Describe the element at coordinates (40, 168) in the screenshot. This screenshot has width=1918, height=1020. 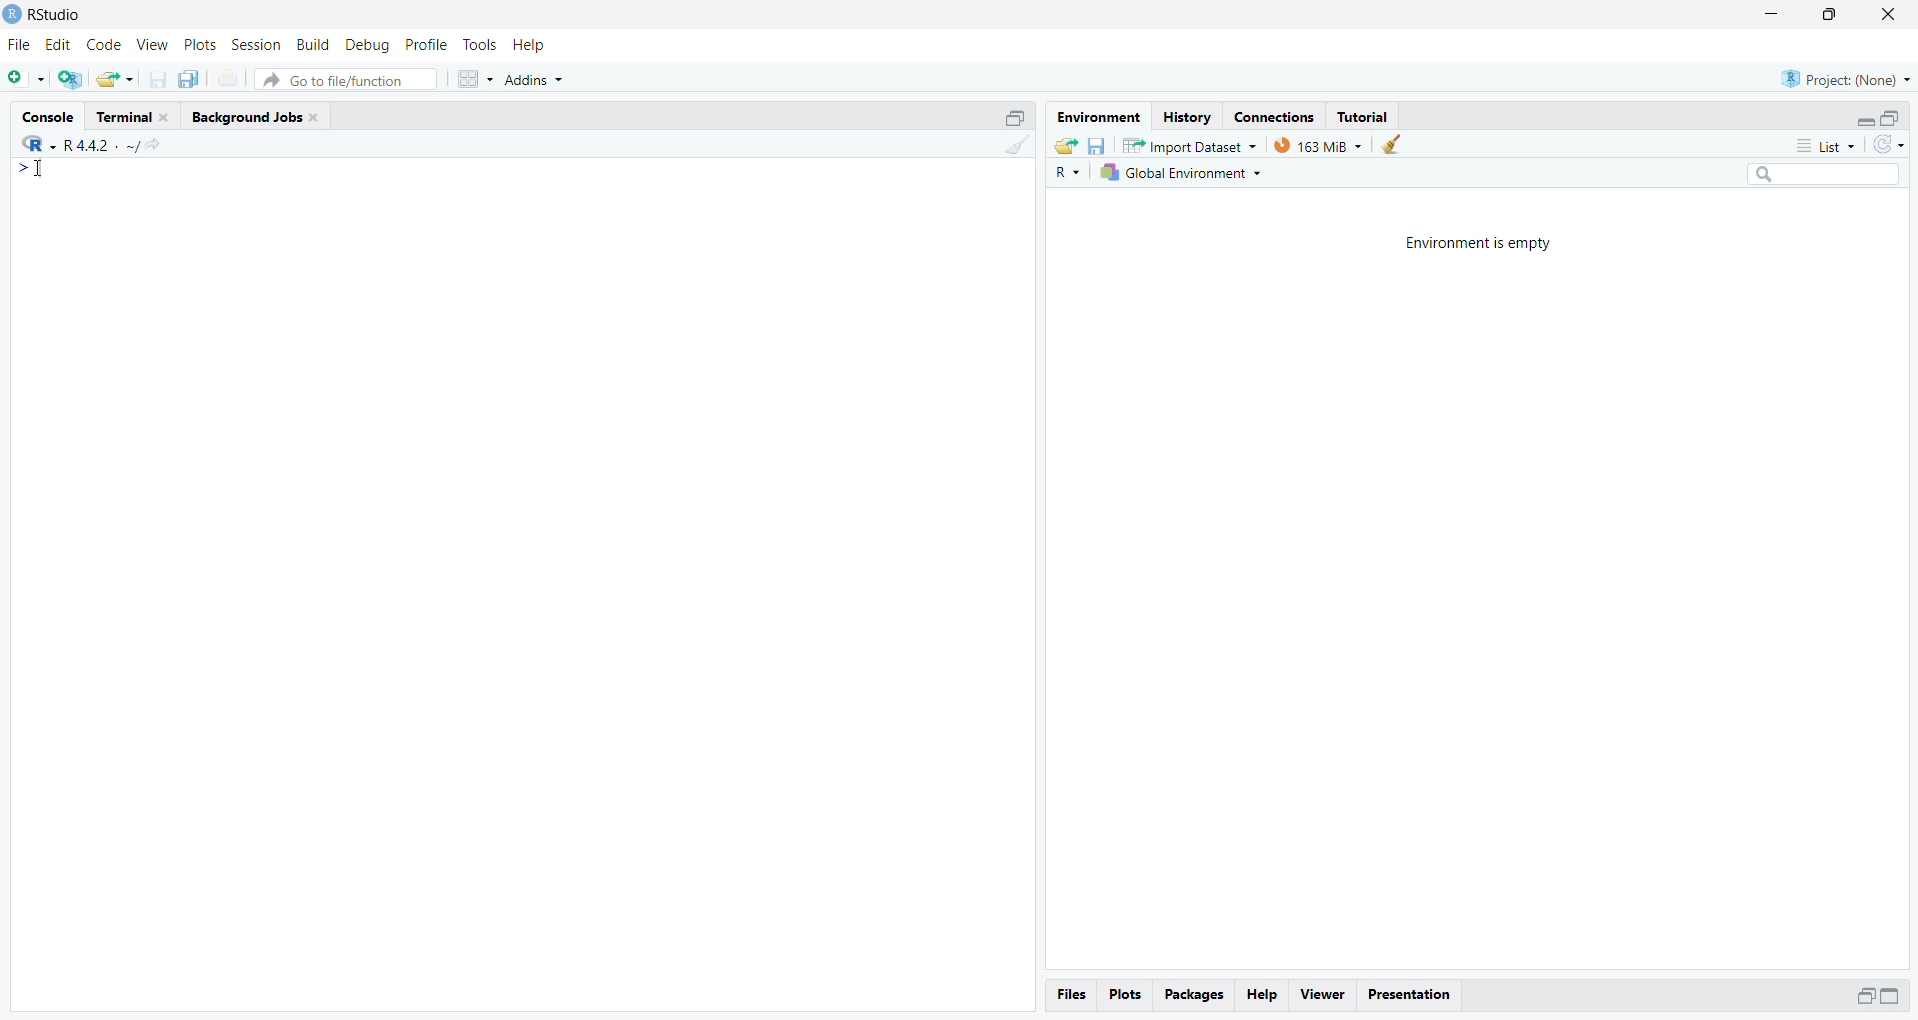
I see `cursor` at that location.